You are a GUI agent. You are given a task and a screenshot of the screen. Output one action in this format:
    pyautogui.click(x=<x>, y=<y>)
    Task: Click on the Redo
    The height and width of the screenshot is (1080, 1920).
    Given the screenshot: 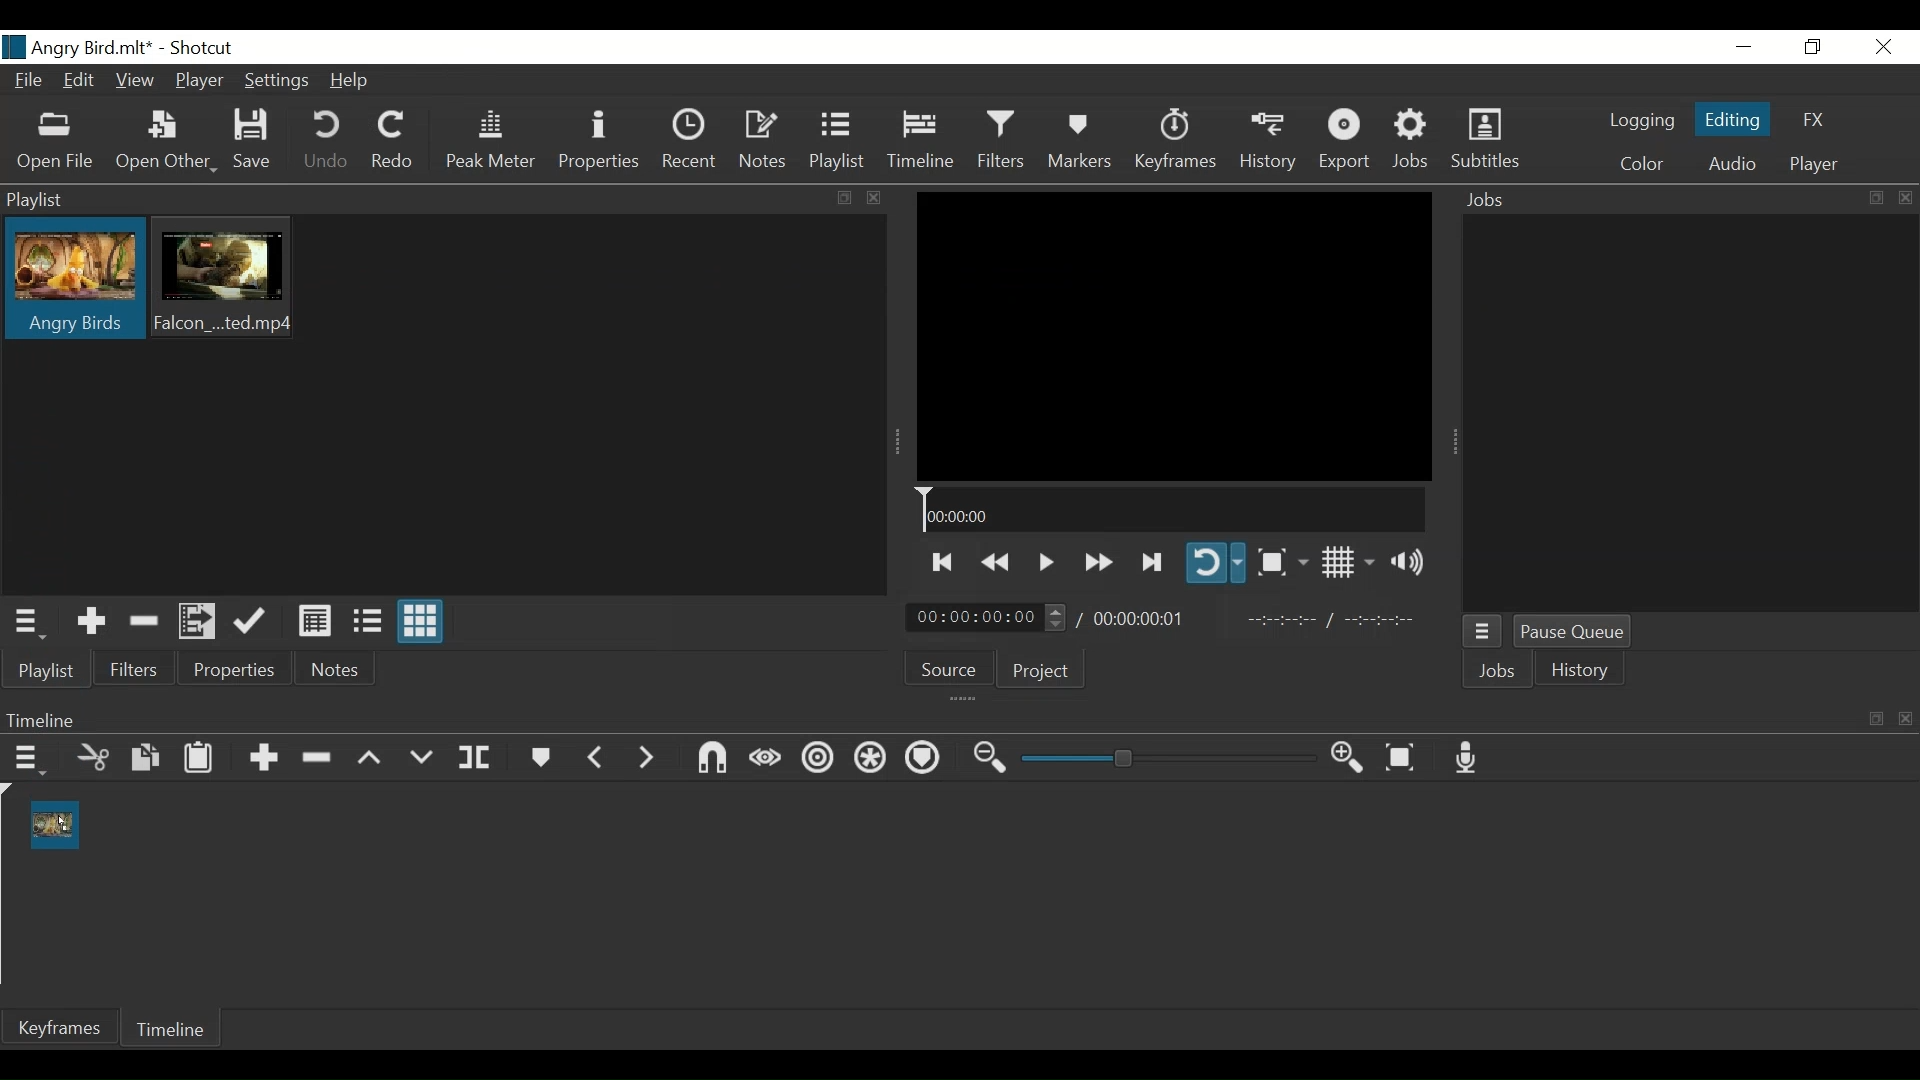 What is the action you would take?
    pyautogui.click(x=395, y=140)
    